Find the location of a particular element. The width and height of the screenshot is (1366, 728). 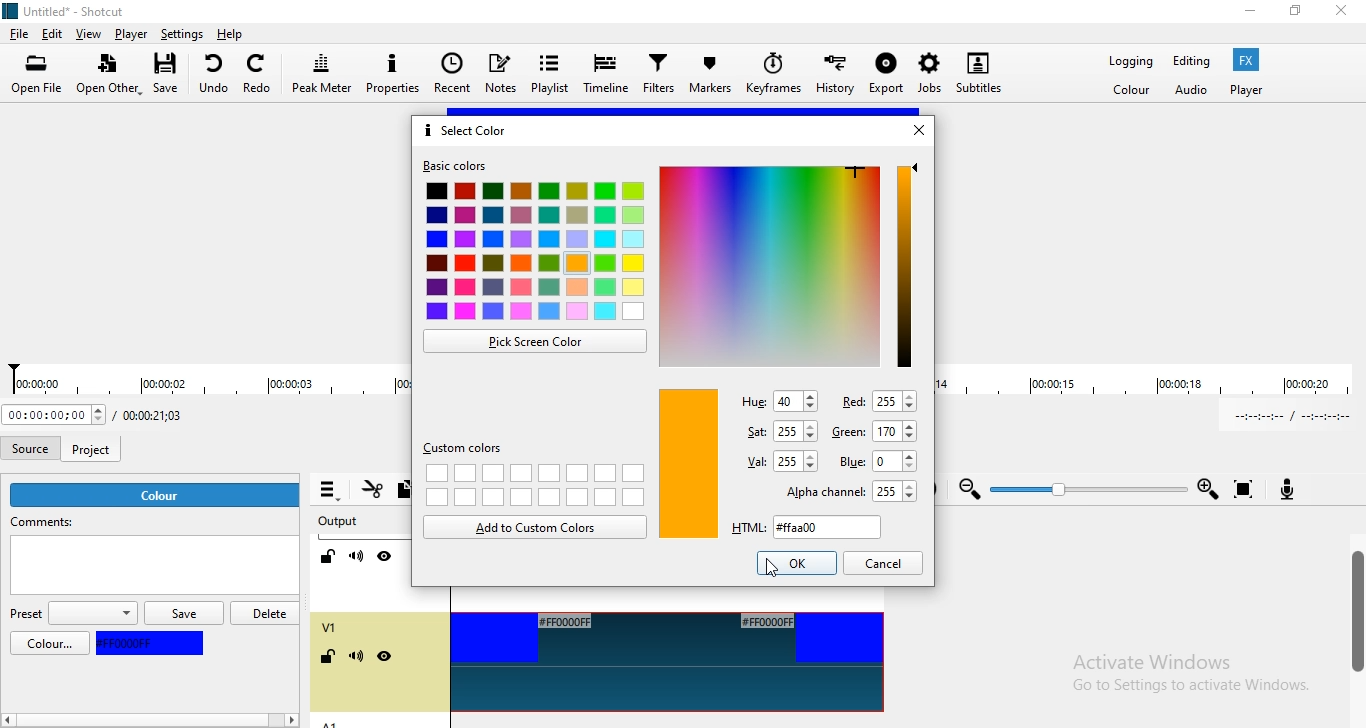

color is located at coordinates (157, 495).